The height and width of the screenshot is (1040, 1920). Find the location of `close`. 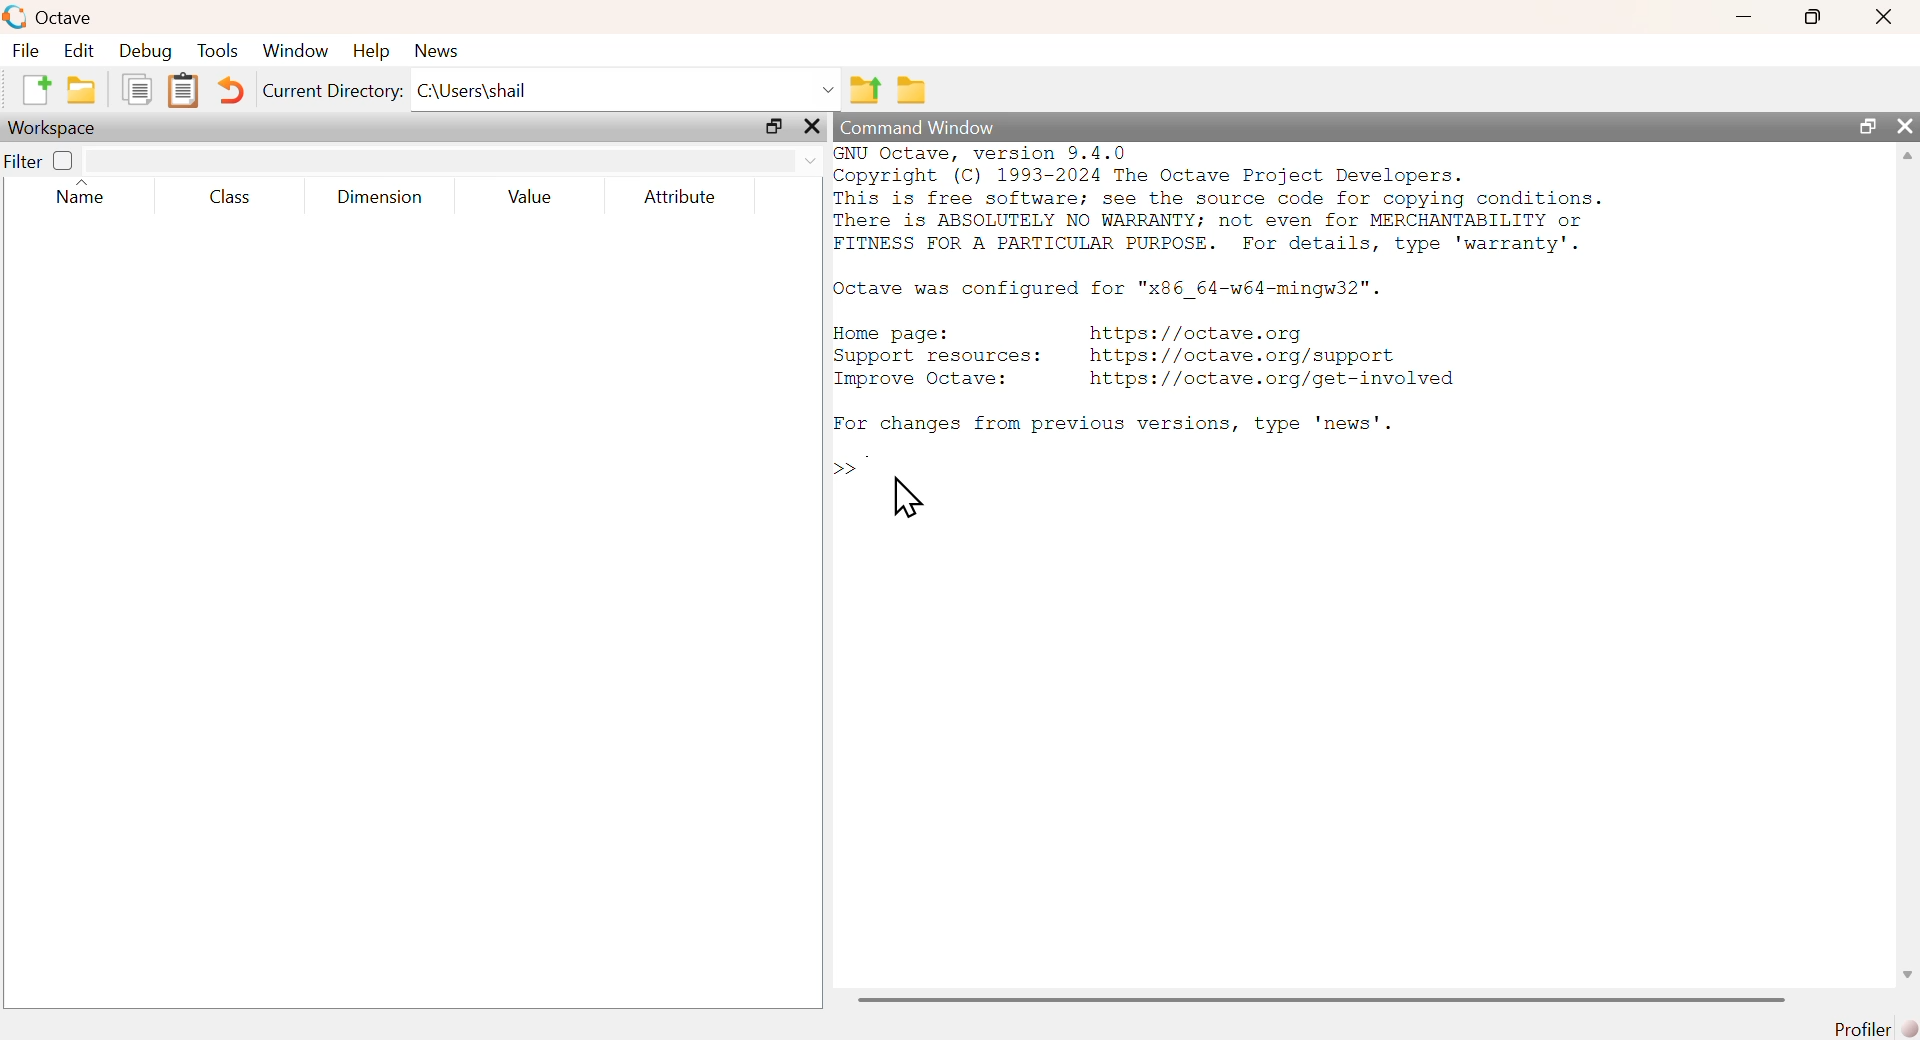

close is located at coordinates (1882, 19).